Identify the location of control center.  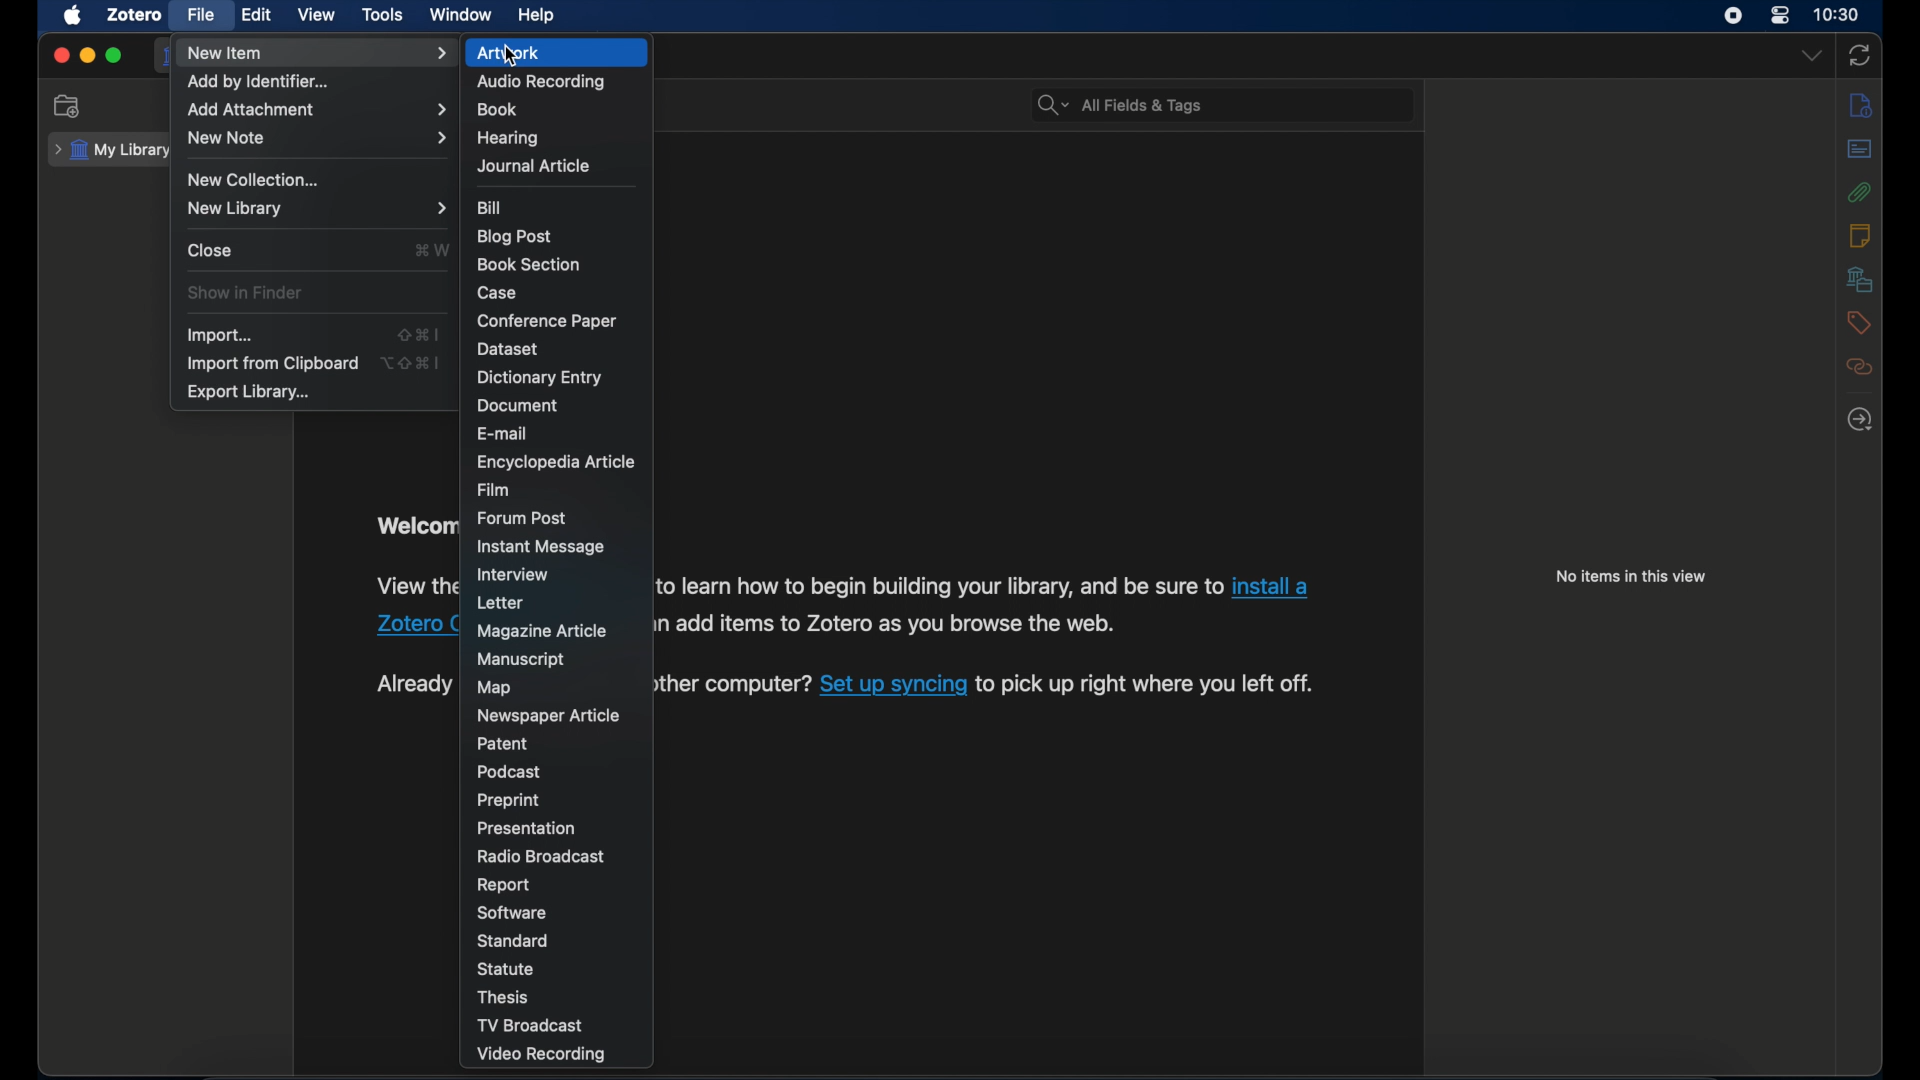
(1780, 16).